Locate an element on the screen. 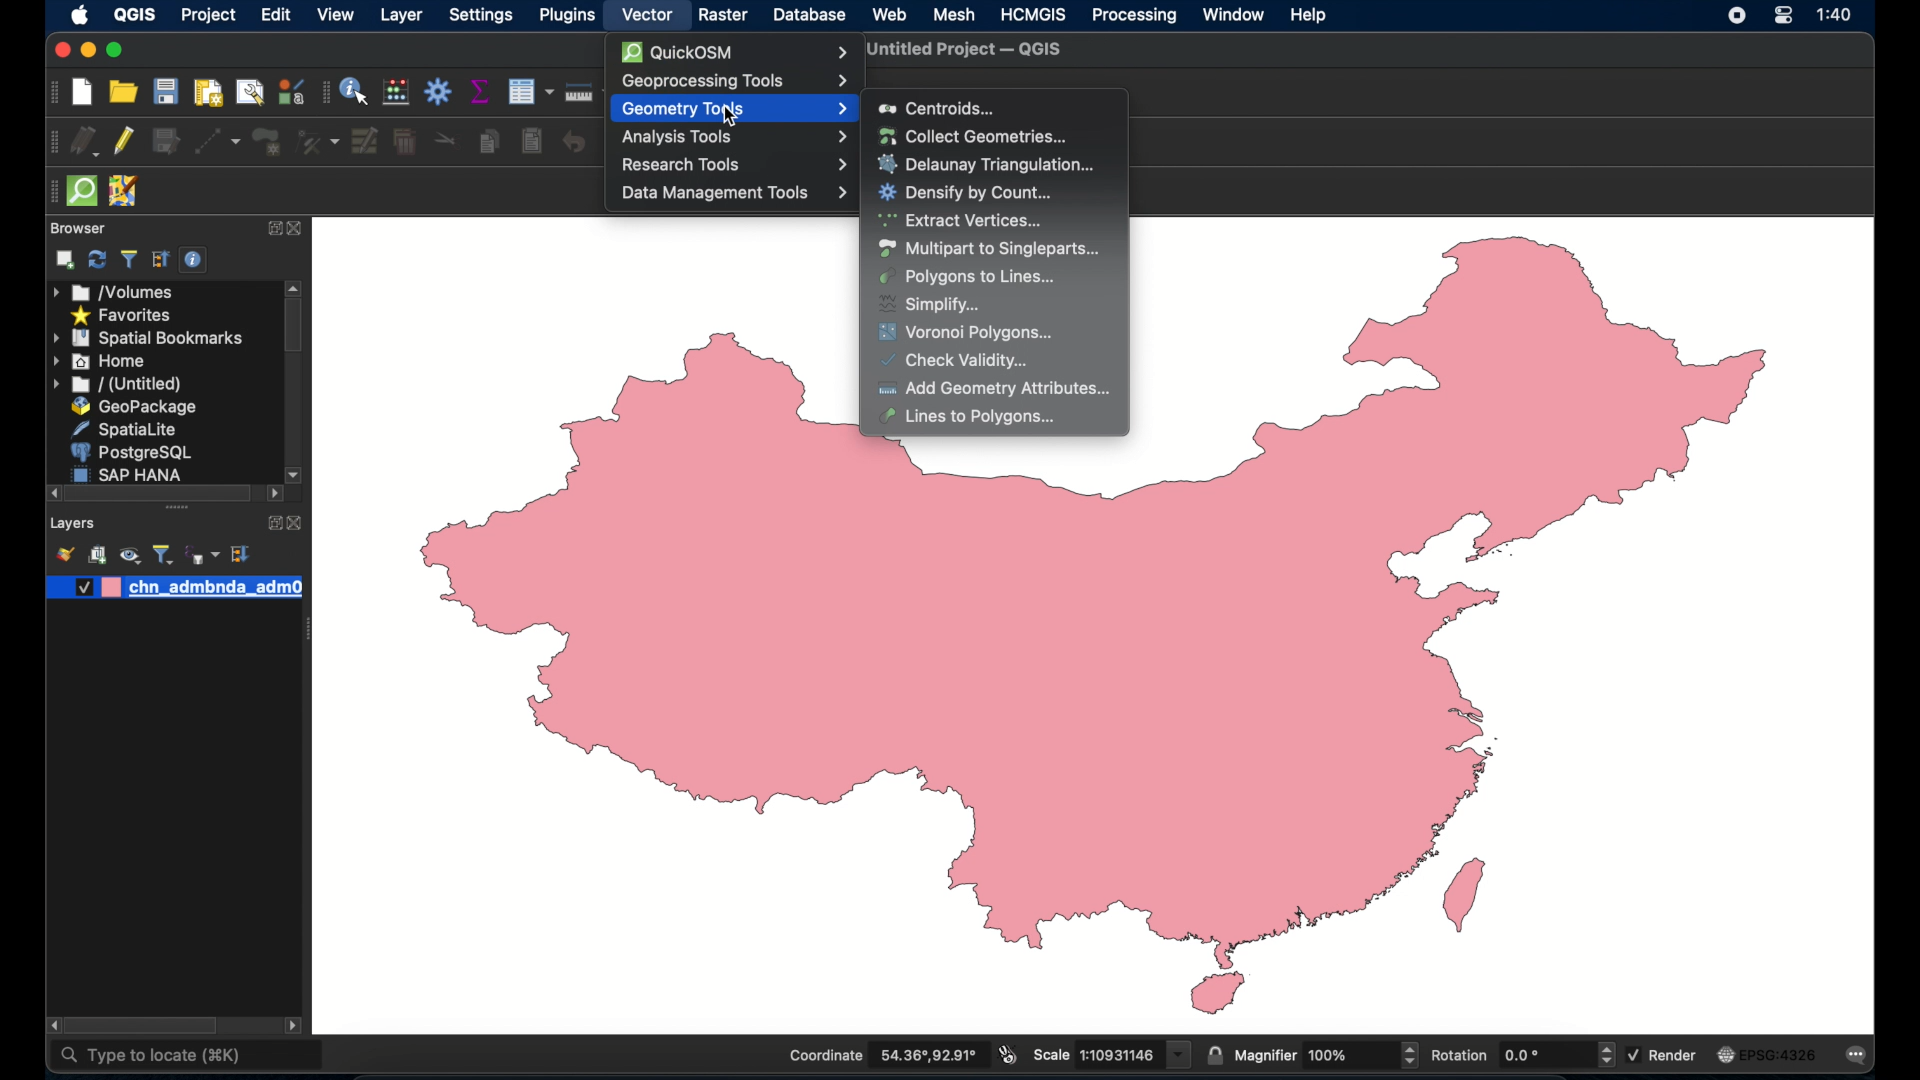 The width and height of the screenshot is (1920, 1080). research tools menu is located at coordinates (733, 165).